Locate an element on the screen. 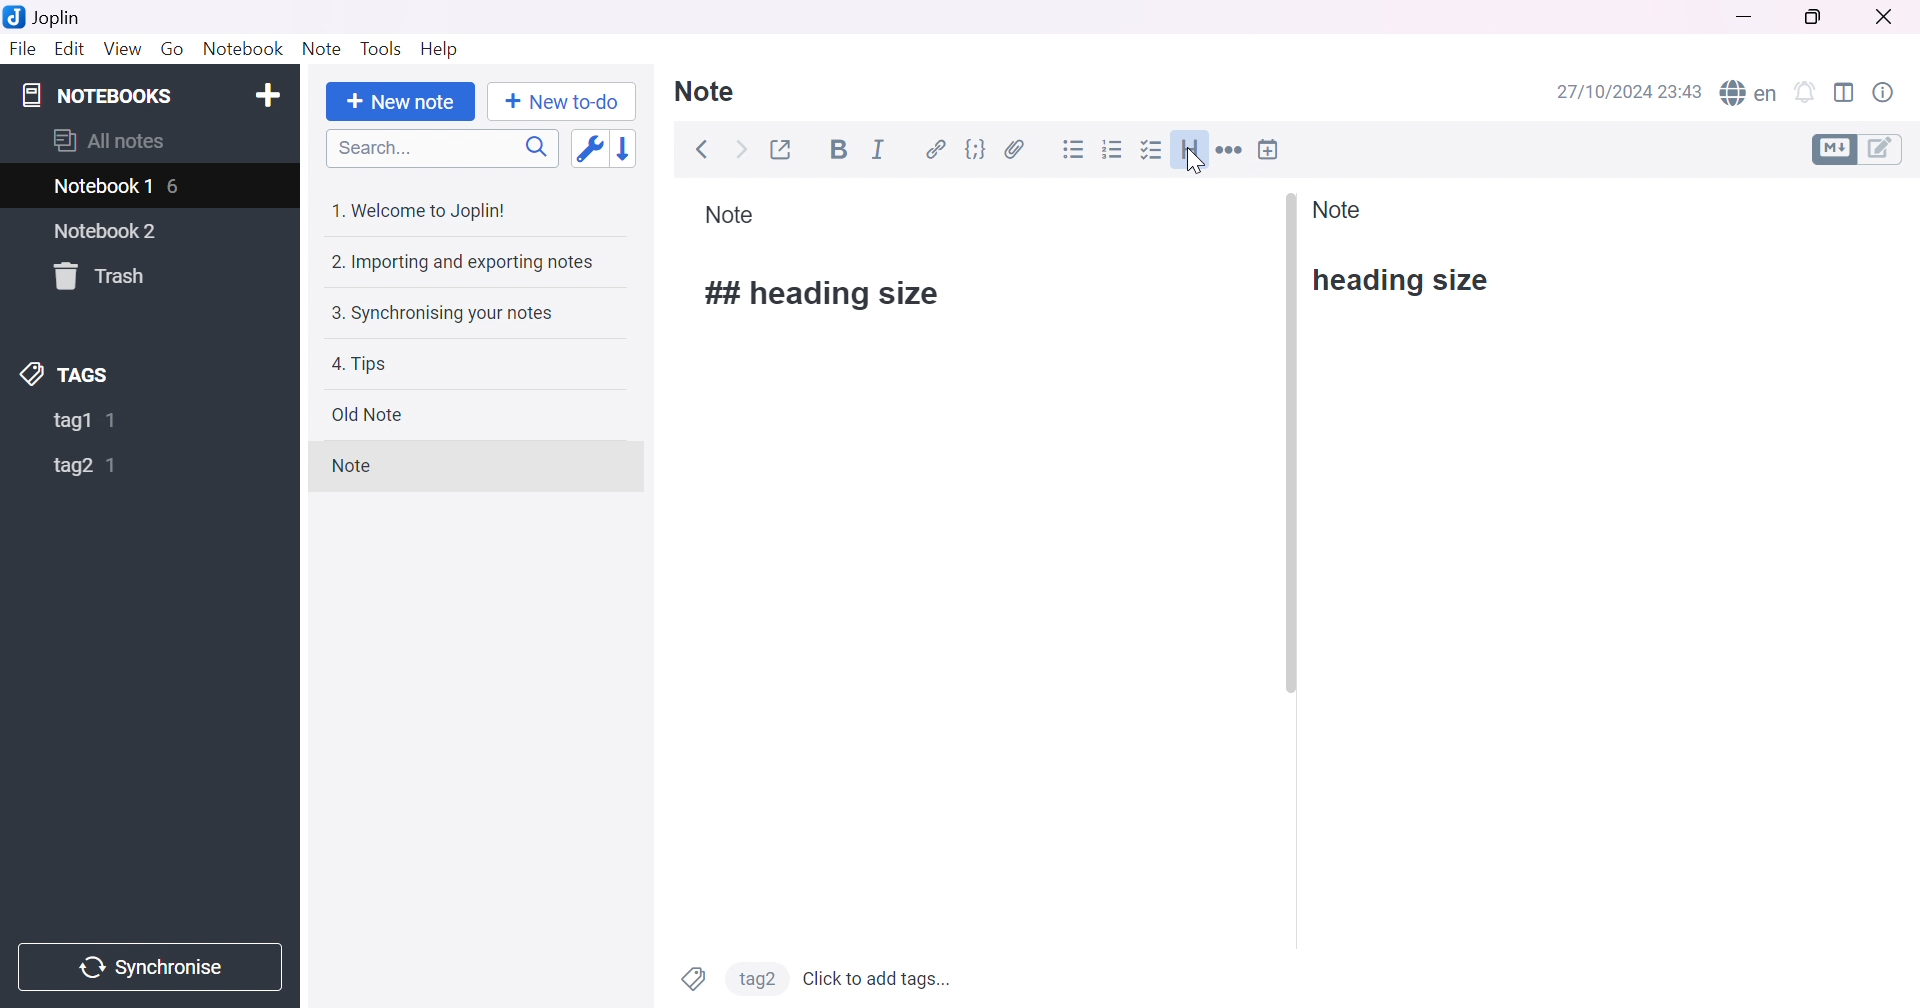 This screenshot has width=1920, height=1008. Click to add tags is located at coordinates (880, 978).